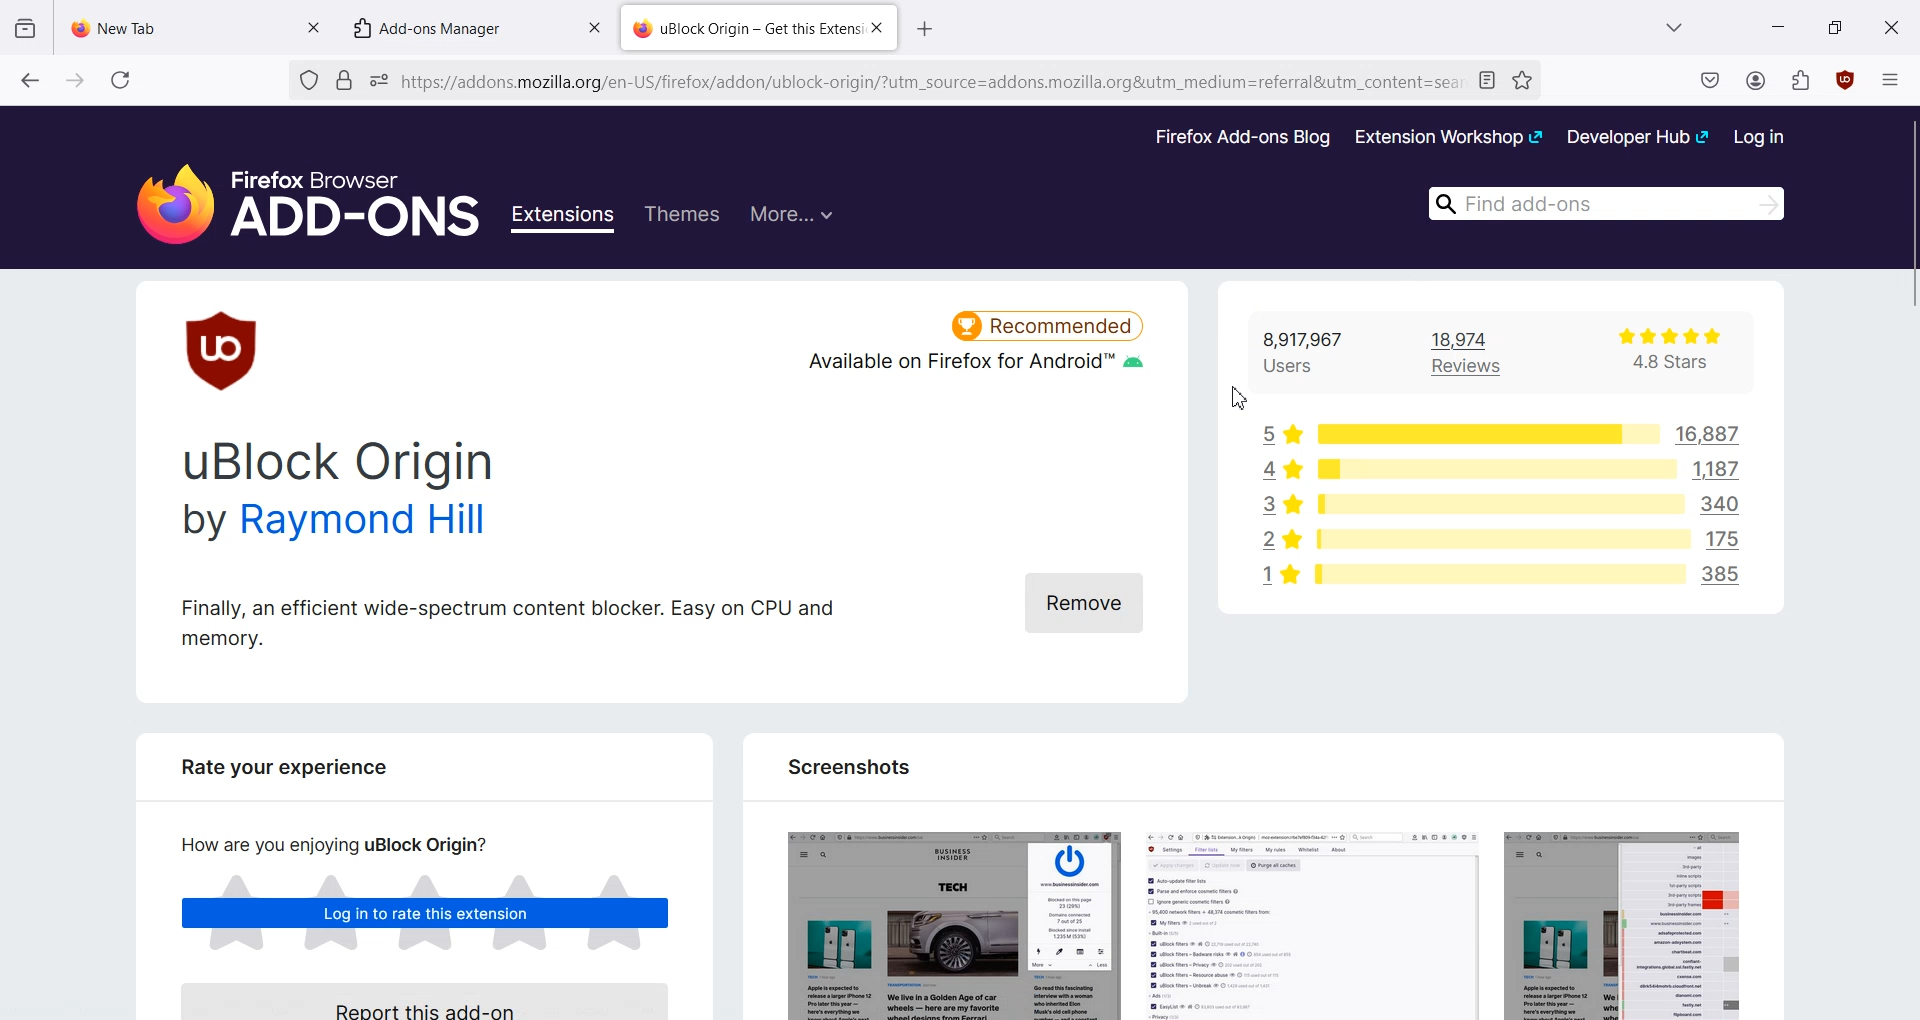 The height and width of the screenshot is (1020, 1920). What do you see at coordinates (290, 193) in the screenshot?
I see `Firefox Browser Add-Ons` at bounding box center [290, 193].